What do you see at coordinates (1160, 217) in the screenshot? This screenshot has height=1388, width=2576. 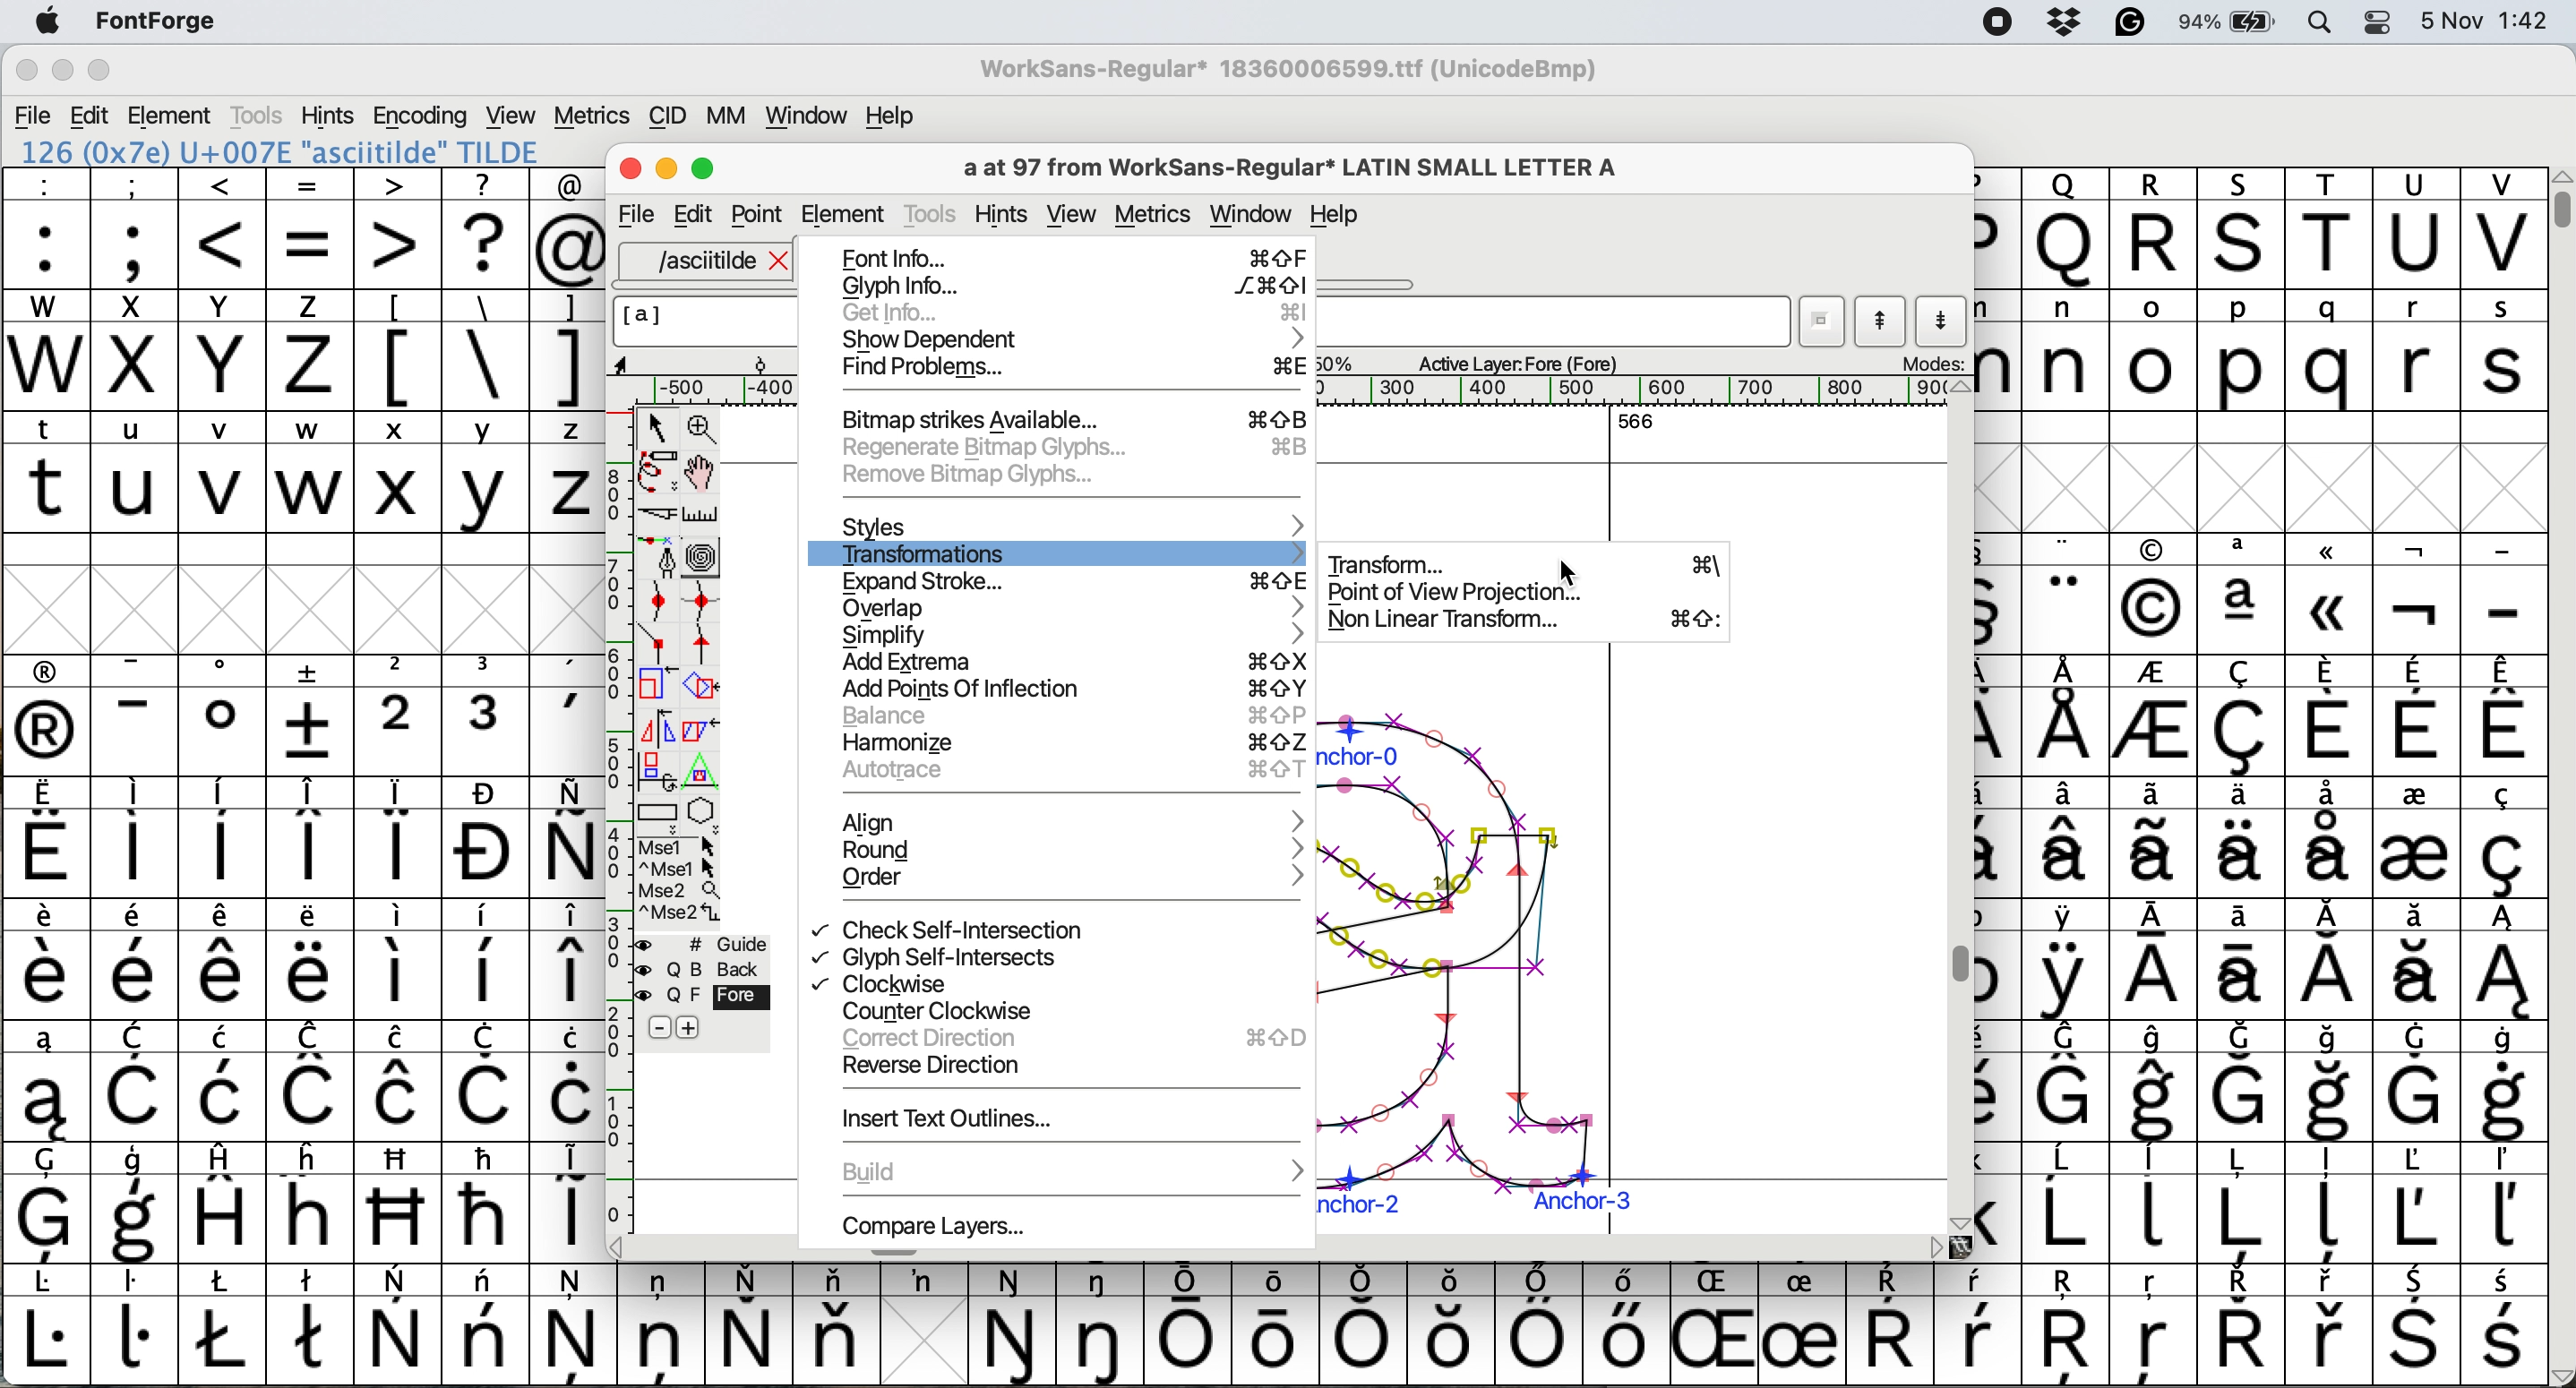 I see `metrics` at bounding box center [1160, 217].